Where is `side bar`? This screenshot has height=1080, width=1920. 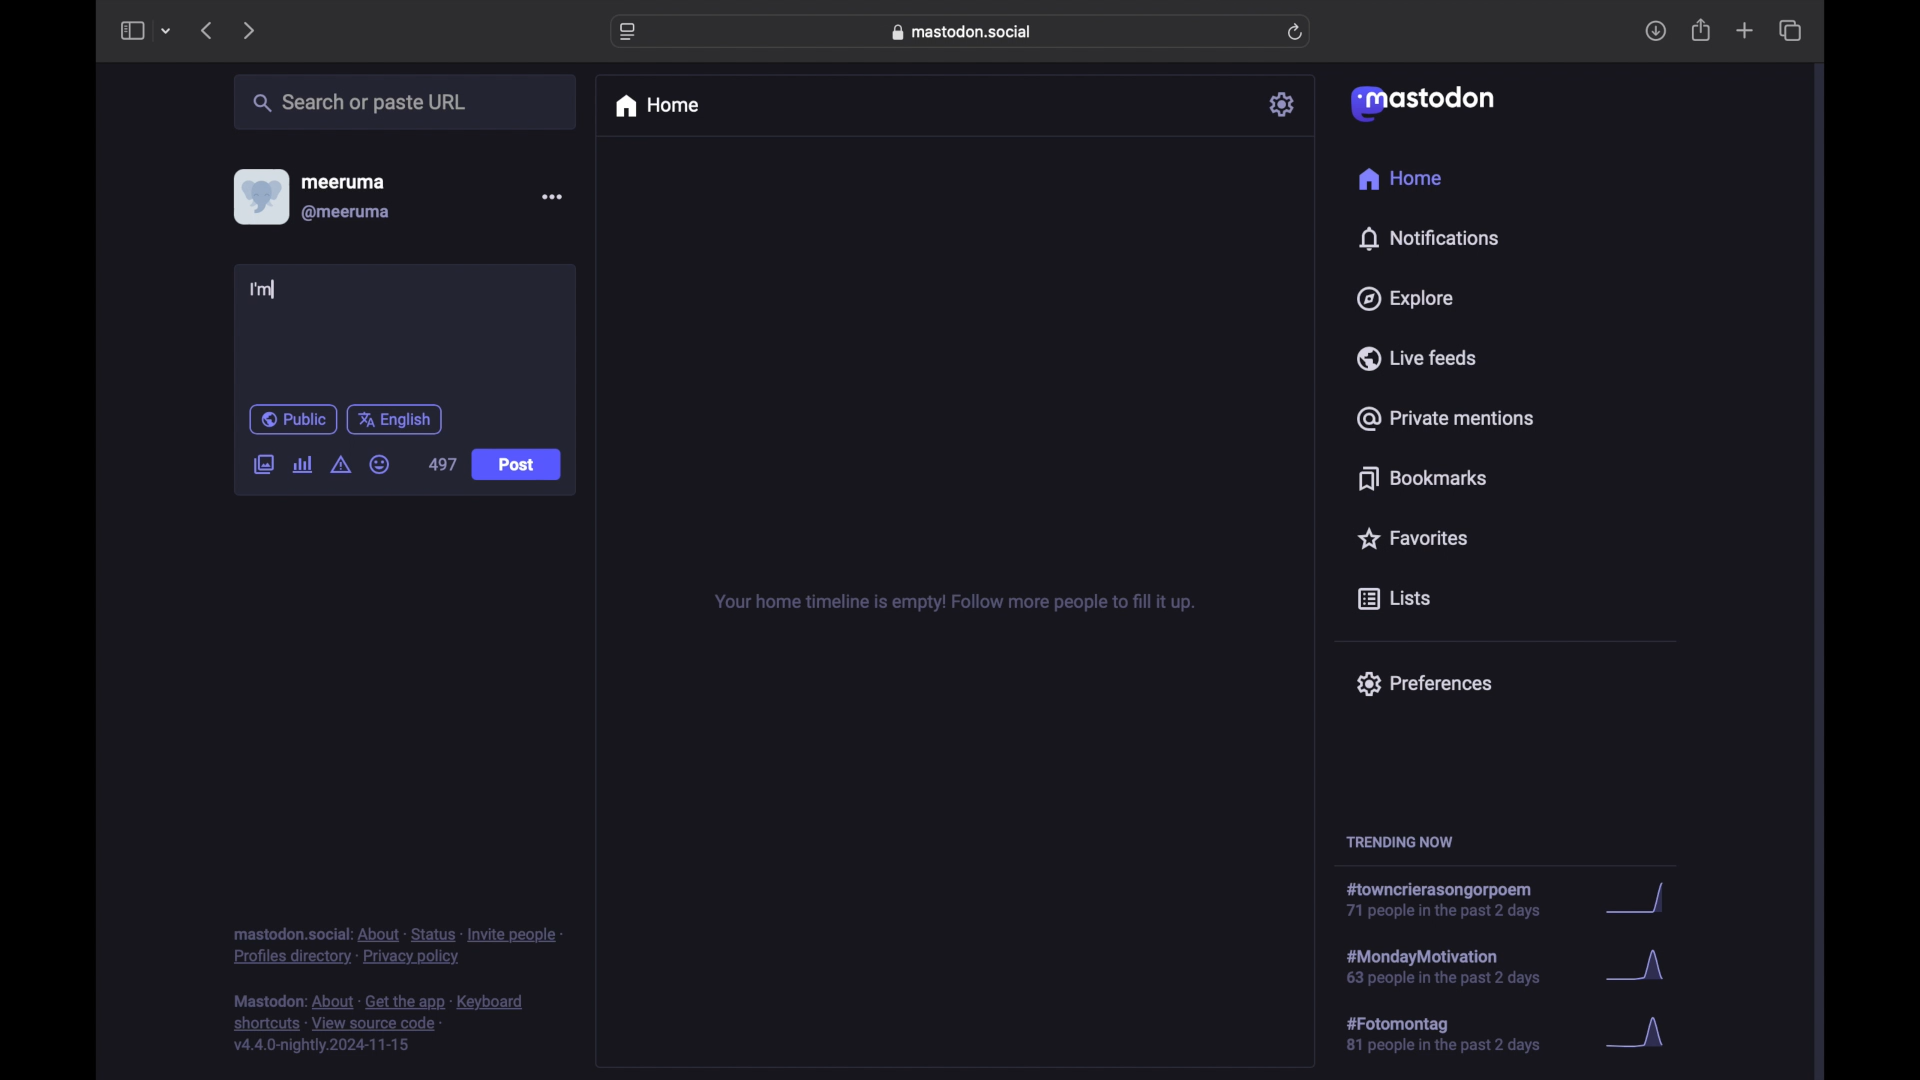 side bar is located at coordinates (131, 30).